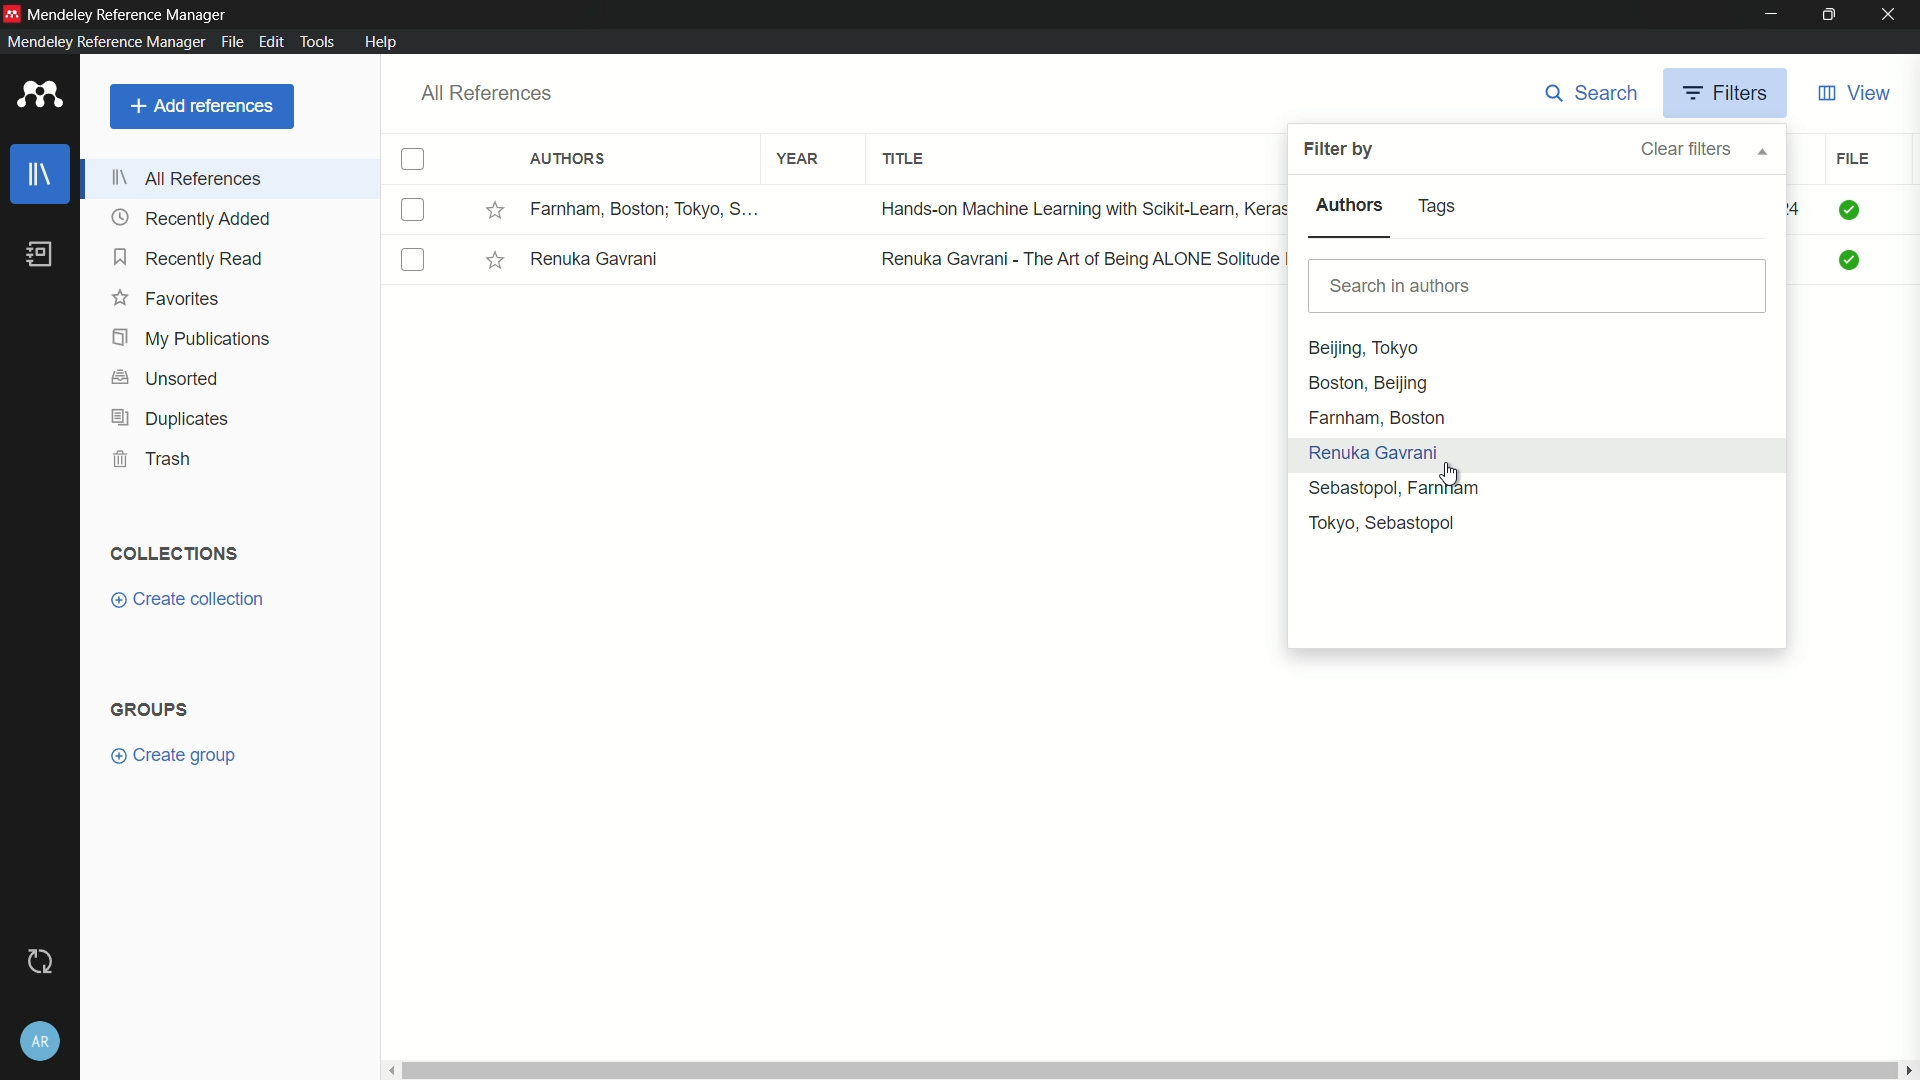 The width and height of the screenshot is (1920, 1080). I want to click on app icon, so click(12, 12).